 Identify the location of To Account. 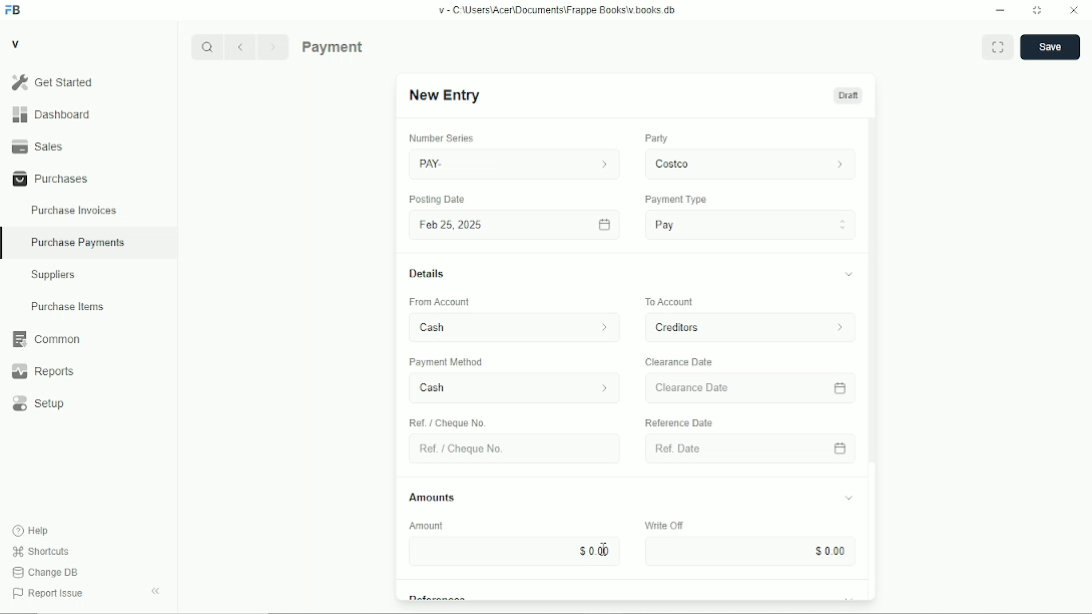
(747, 328).